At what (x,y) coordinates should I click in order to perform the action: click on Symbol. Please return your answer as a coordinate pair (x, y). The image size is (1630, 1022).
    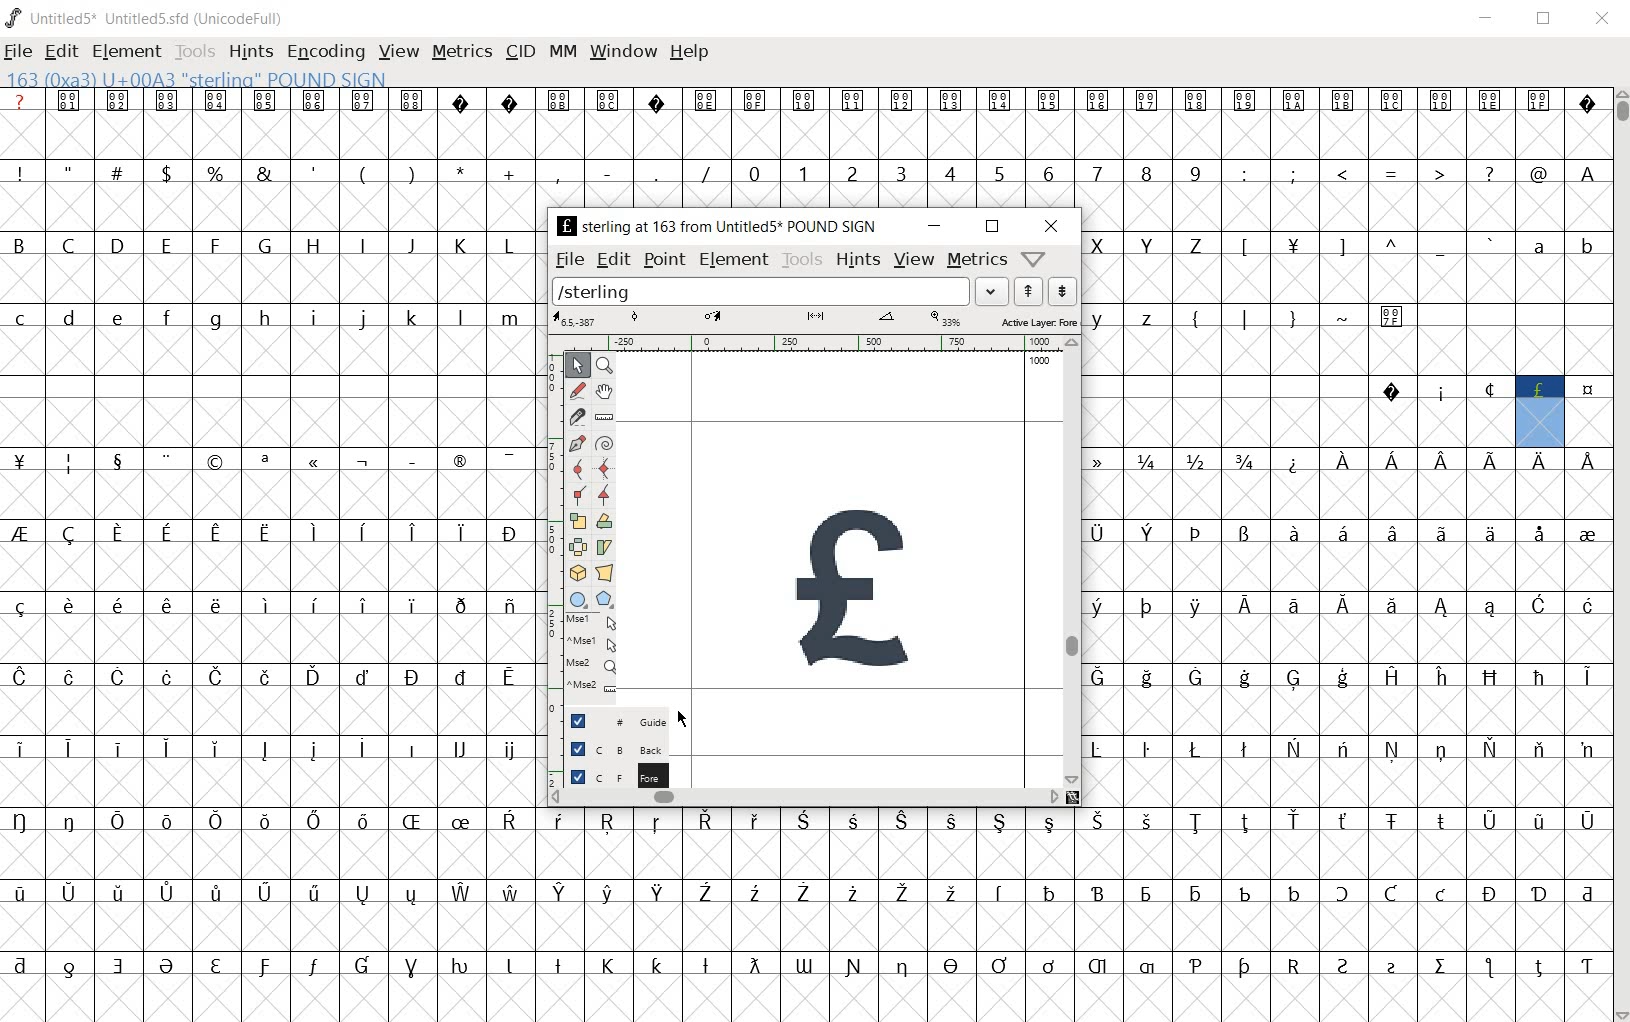
    Looking at the image, I should click on (1293, 891).